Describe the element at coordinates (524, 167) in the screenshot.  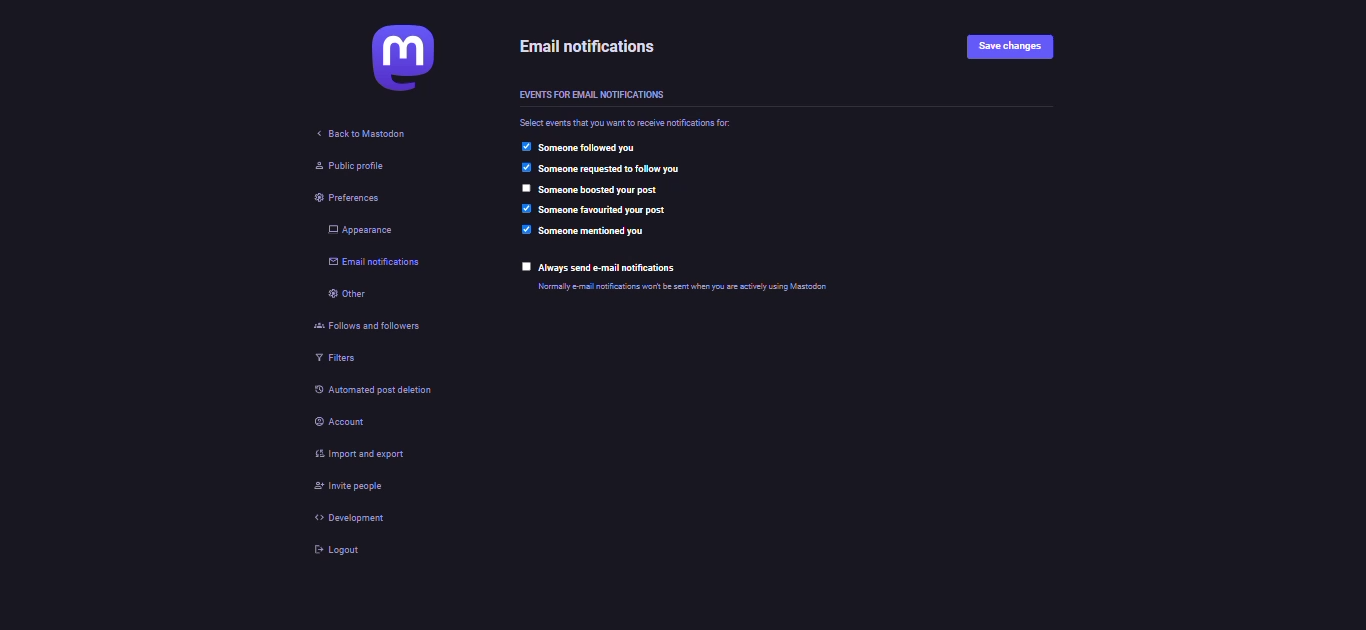
I see `enabled` at that location.